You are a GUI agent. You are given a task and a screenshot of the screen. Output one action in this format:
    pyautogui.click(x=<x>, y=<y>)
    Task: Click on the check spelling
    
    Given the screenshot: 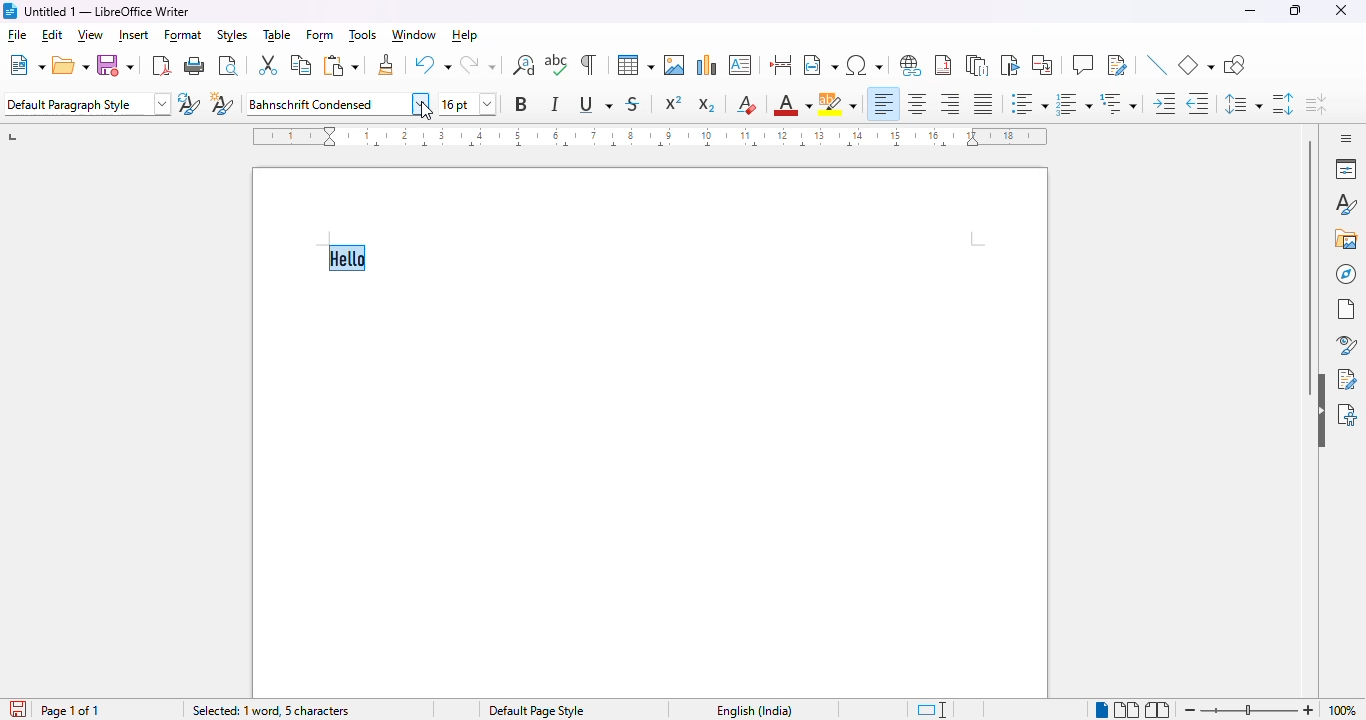 What is the action you would take?
    pyautogui.click(x=557, y=64)
    